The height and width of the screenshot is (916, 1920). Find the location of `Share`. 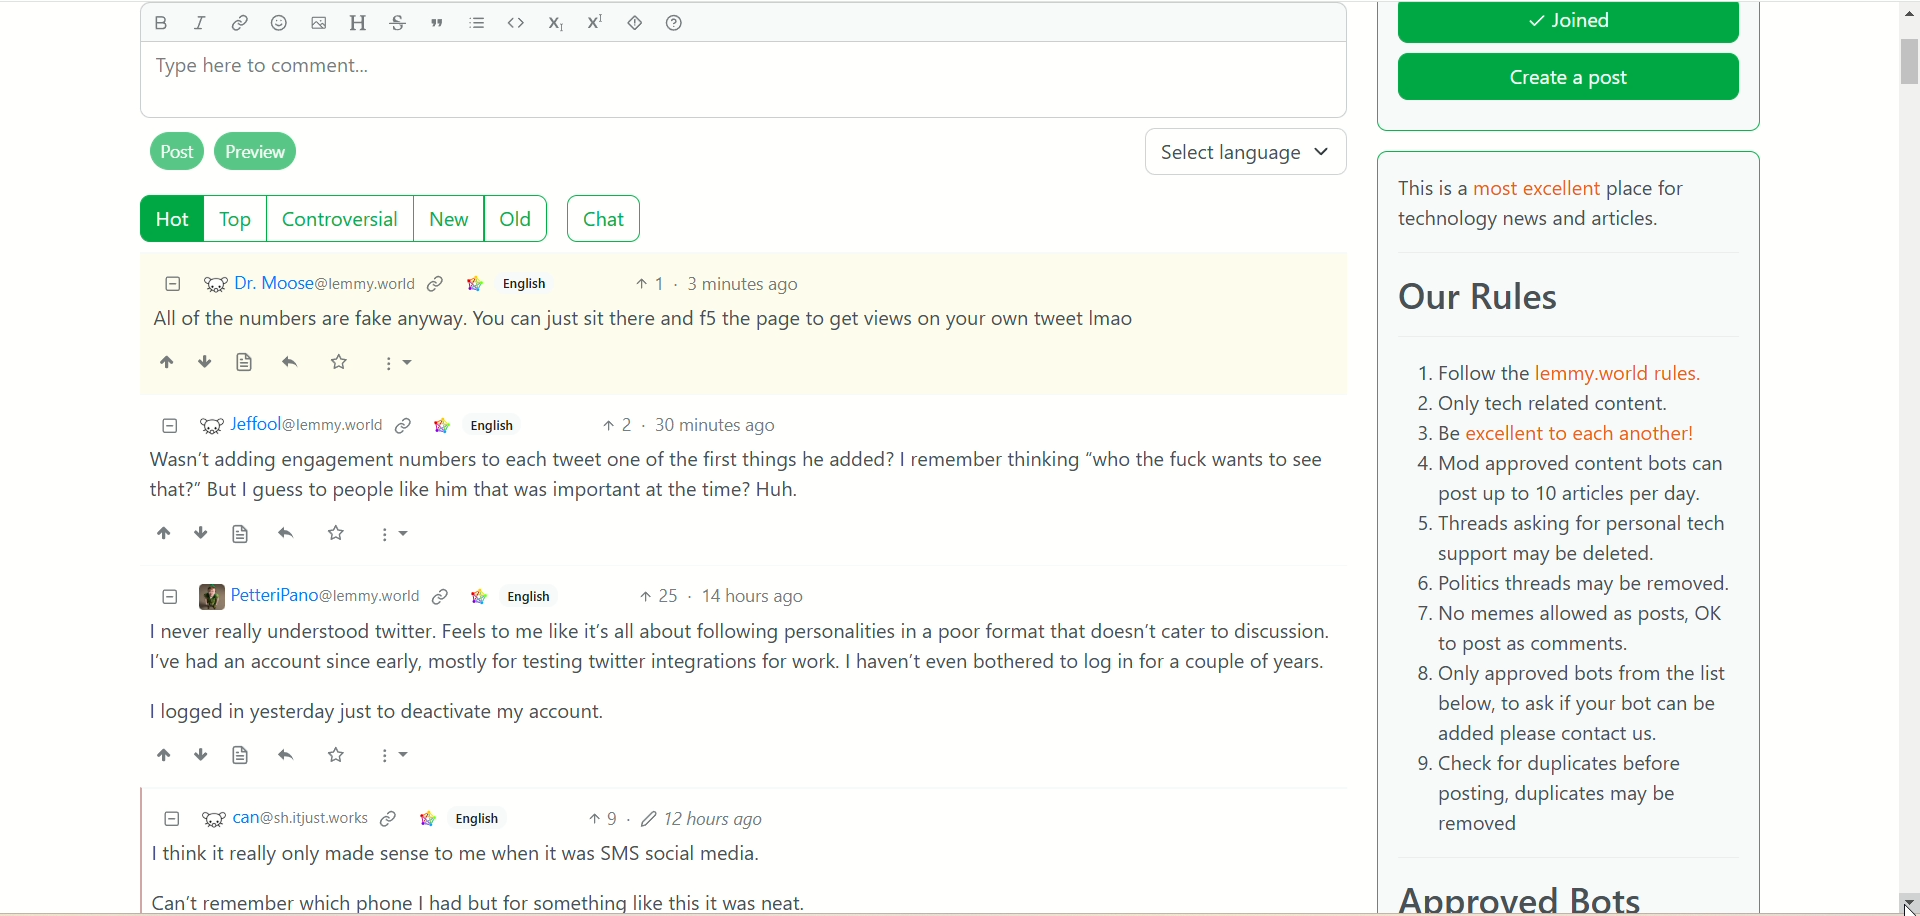

Share is located at coordinates (287, 753).